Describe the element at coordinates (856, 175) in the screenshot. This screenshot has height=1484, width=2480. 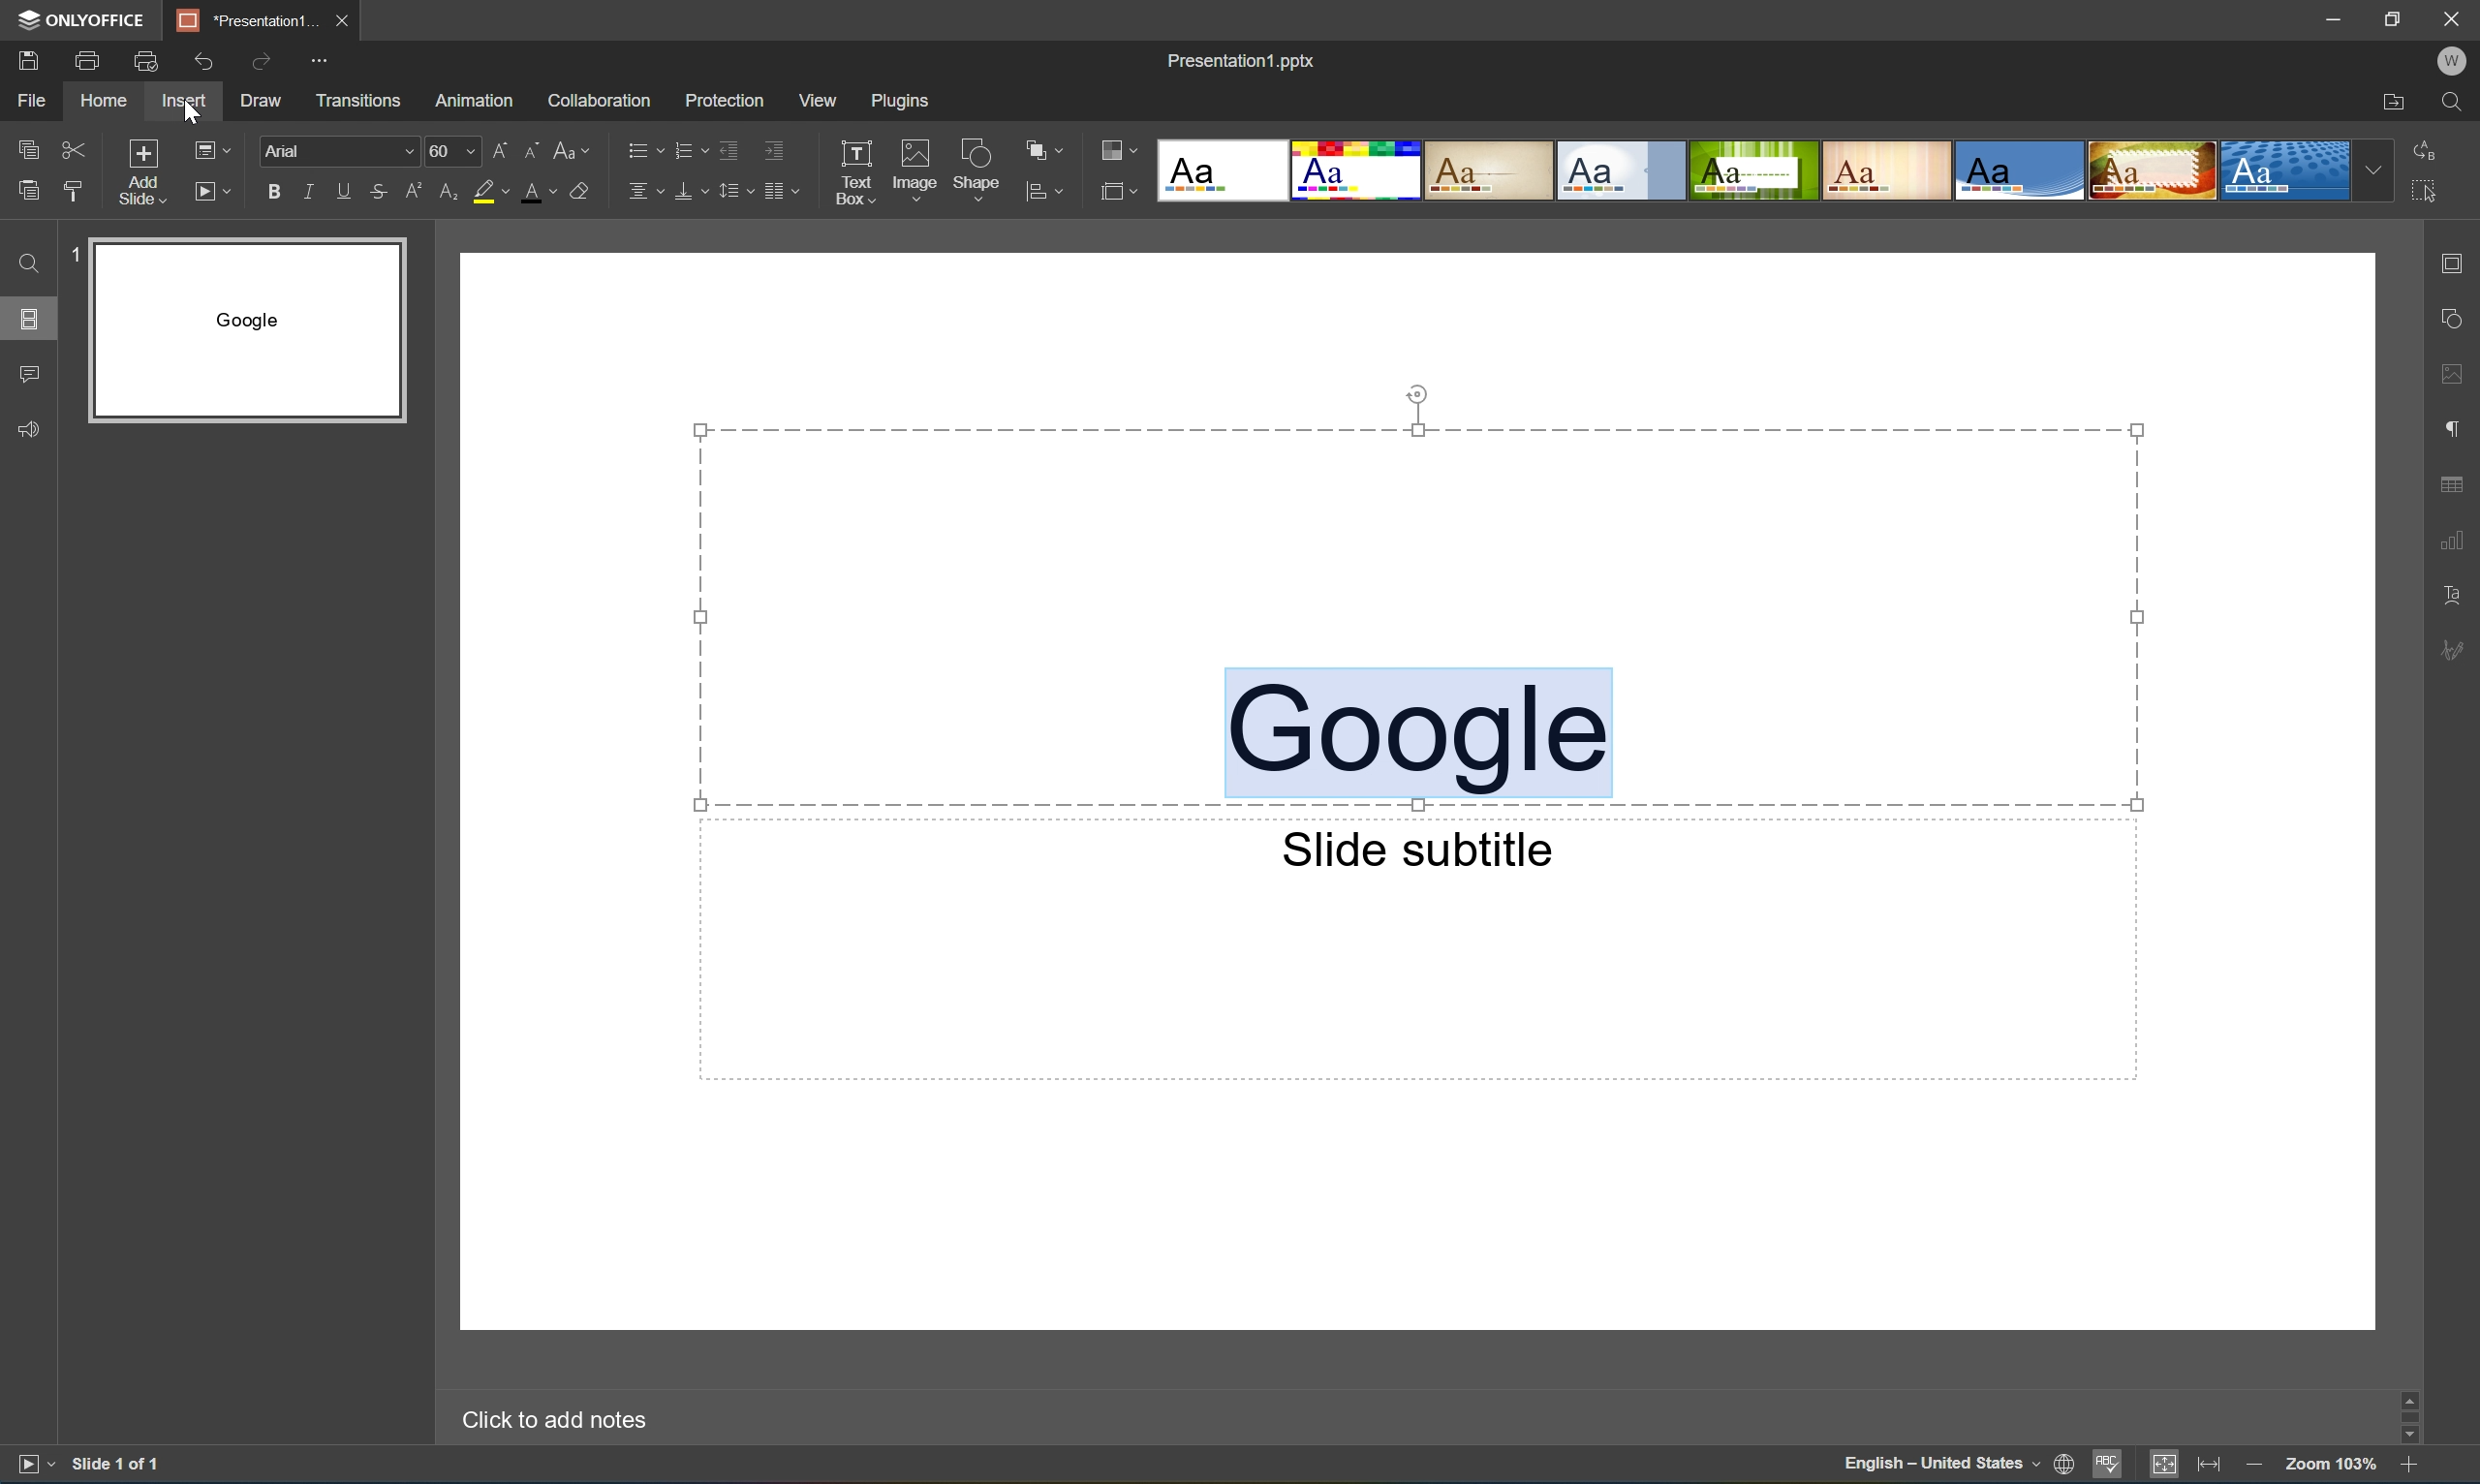
I see `Text box` at that location.